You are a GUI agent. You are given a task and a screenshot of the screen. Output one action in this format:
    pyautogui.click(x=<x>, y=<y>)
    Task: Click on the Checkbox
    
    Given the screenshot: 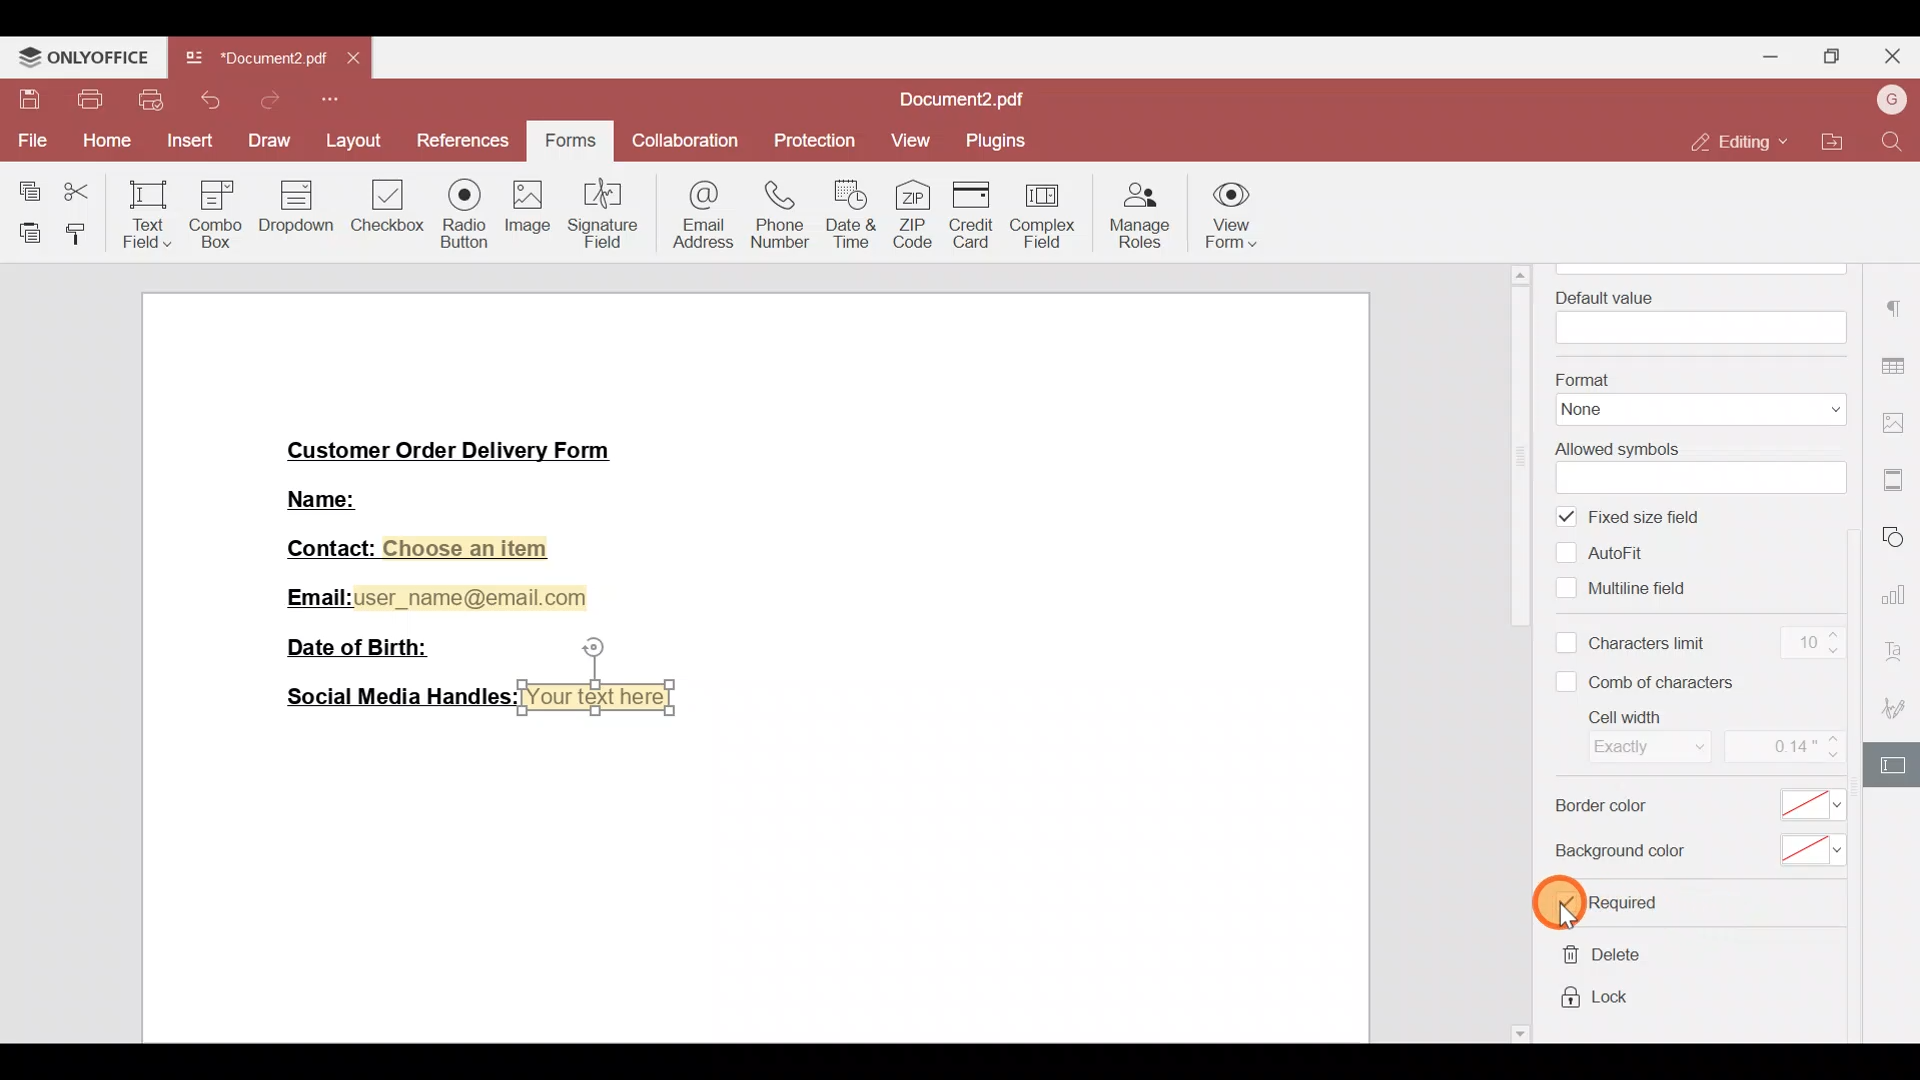 What is the action you would take?
    pyautogui.click(x=385, y=204)
    